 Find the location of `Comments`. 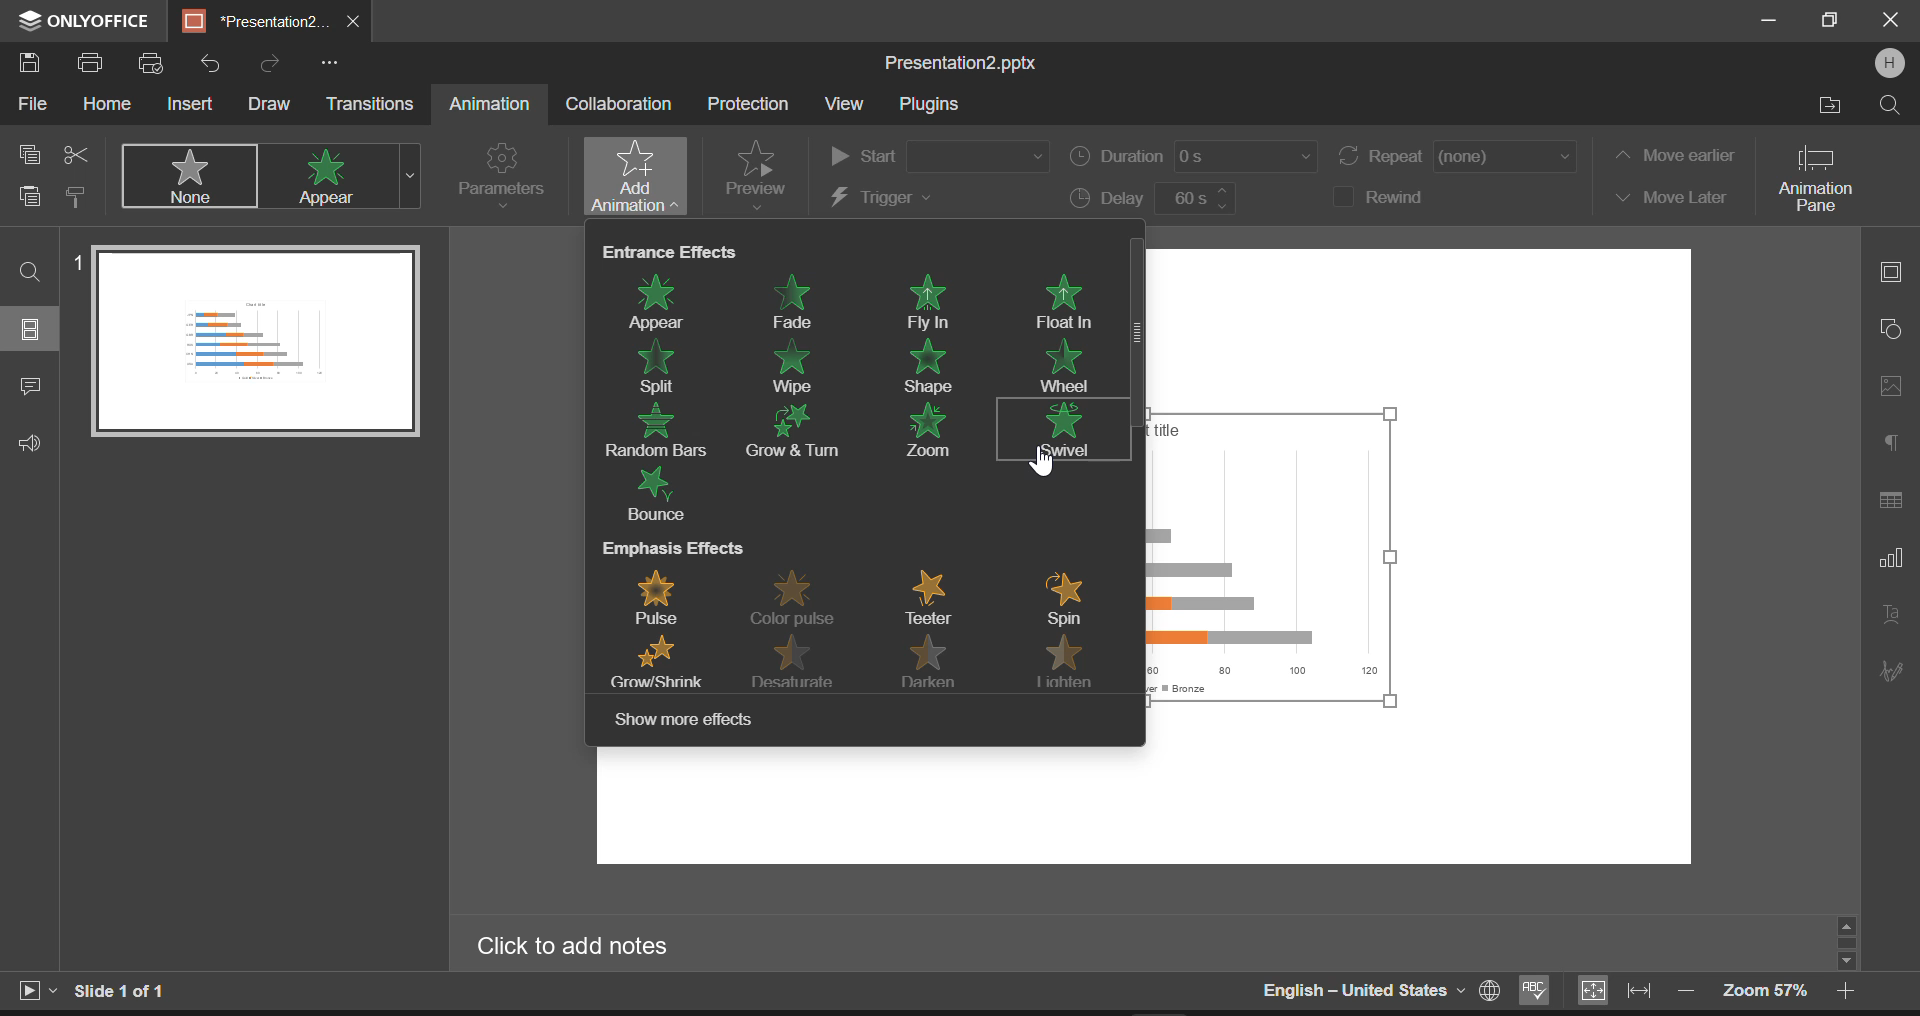

Comments is located at coordinates (30, 389).